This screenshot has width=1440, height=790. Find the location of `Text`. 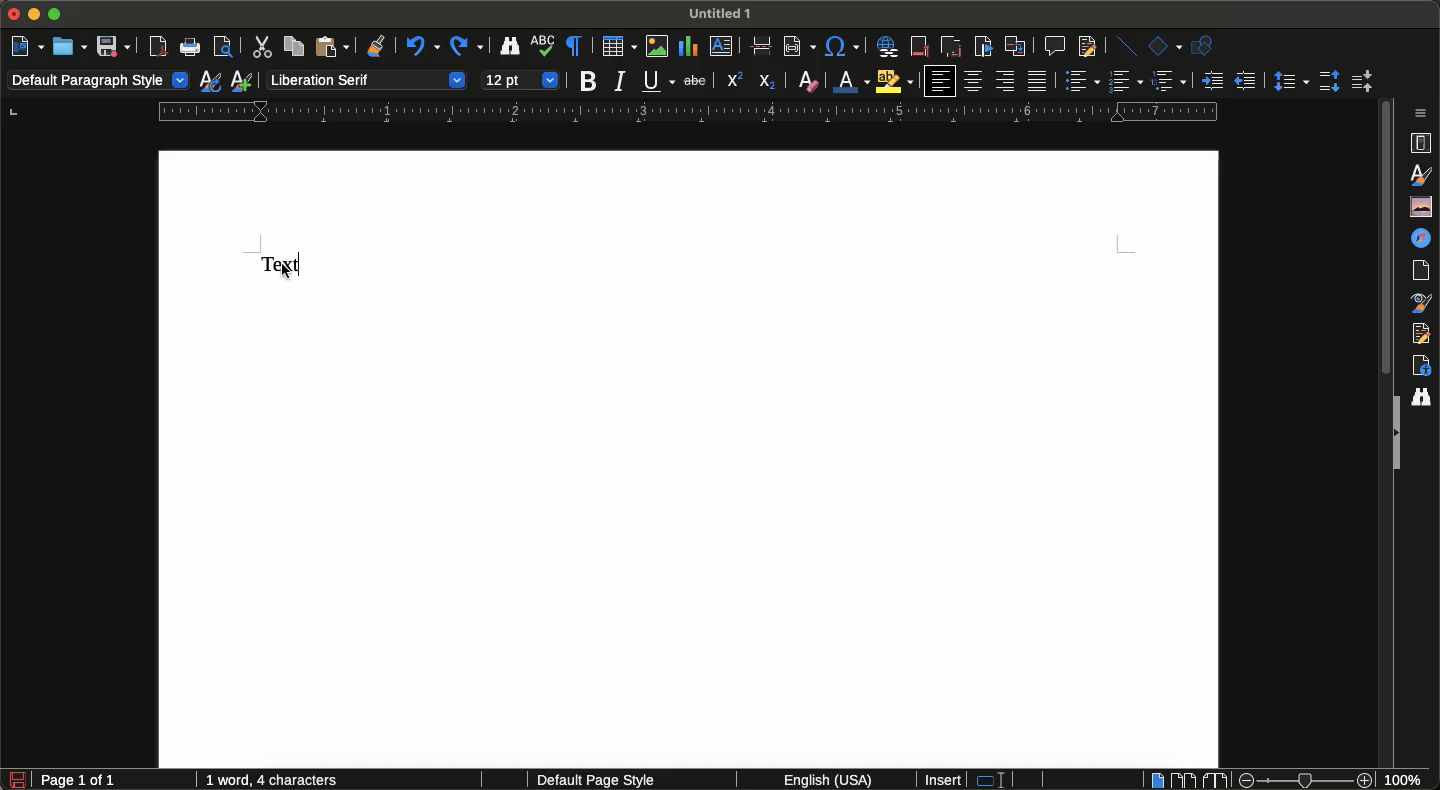

Text is located at coordinates (285, 265).